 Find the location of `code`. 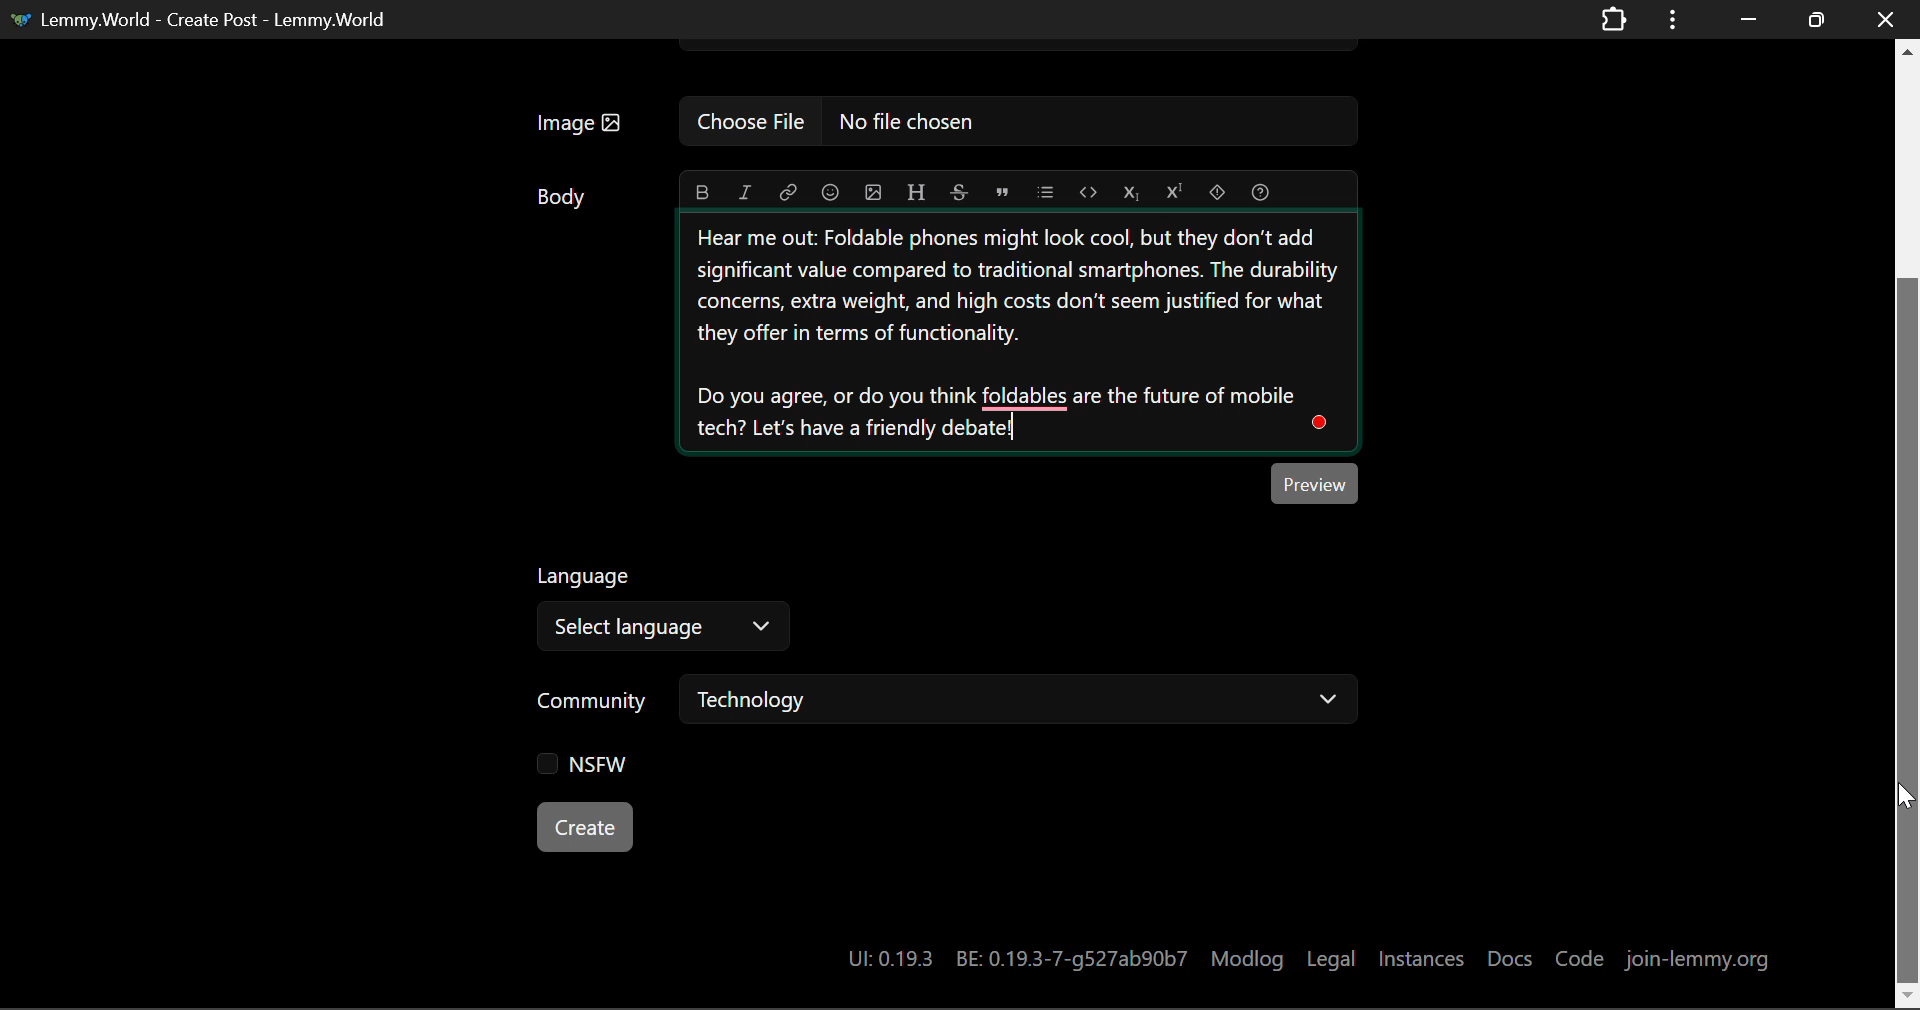

code is located at coordinates (1087, 191).